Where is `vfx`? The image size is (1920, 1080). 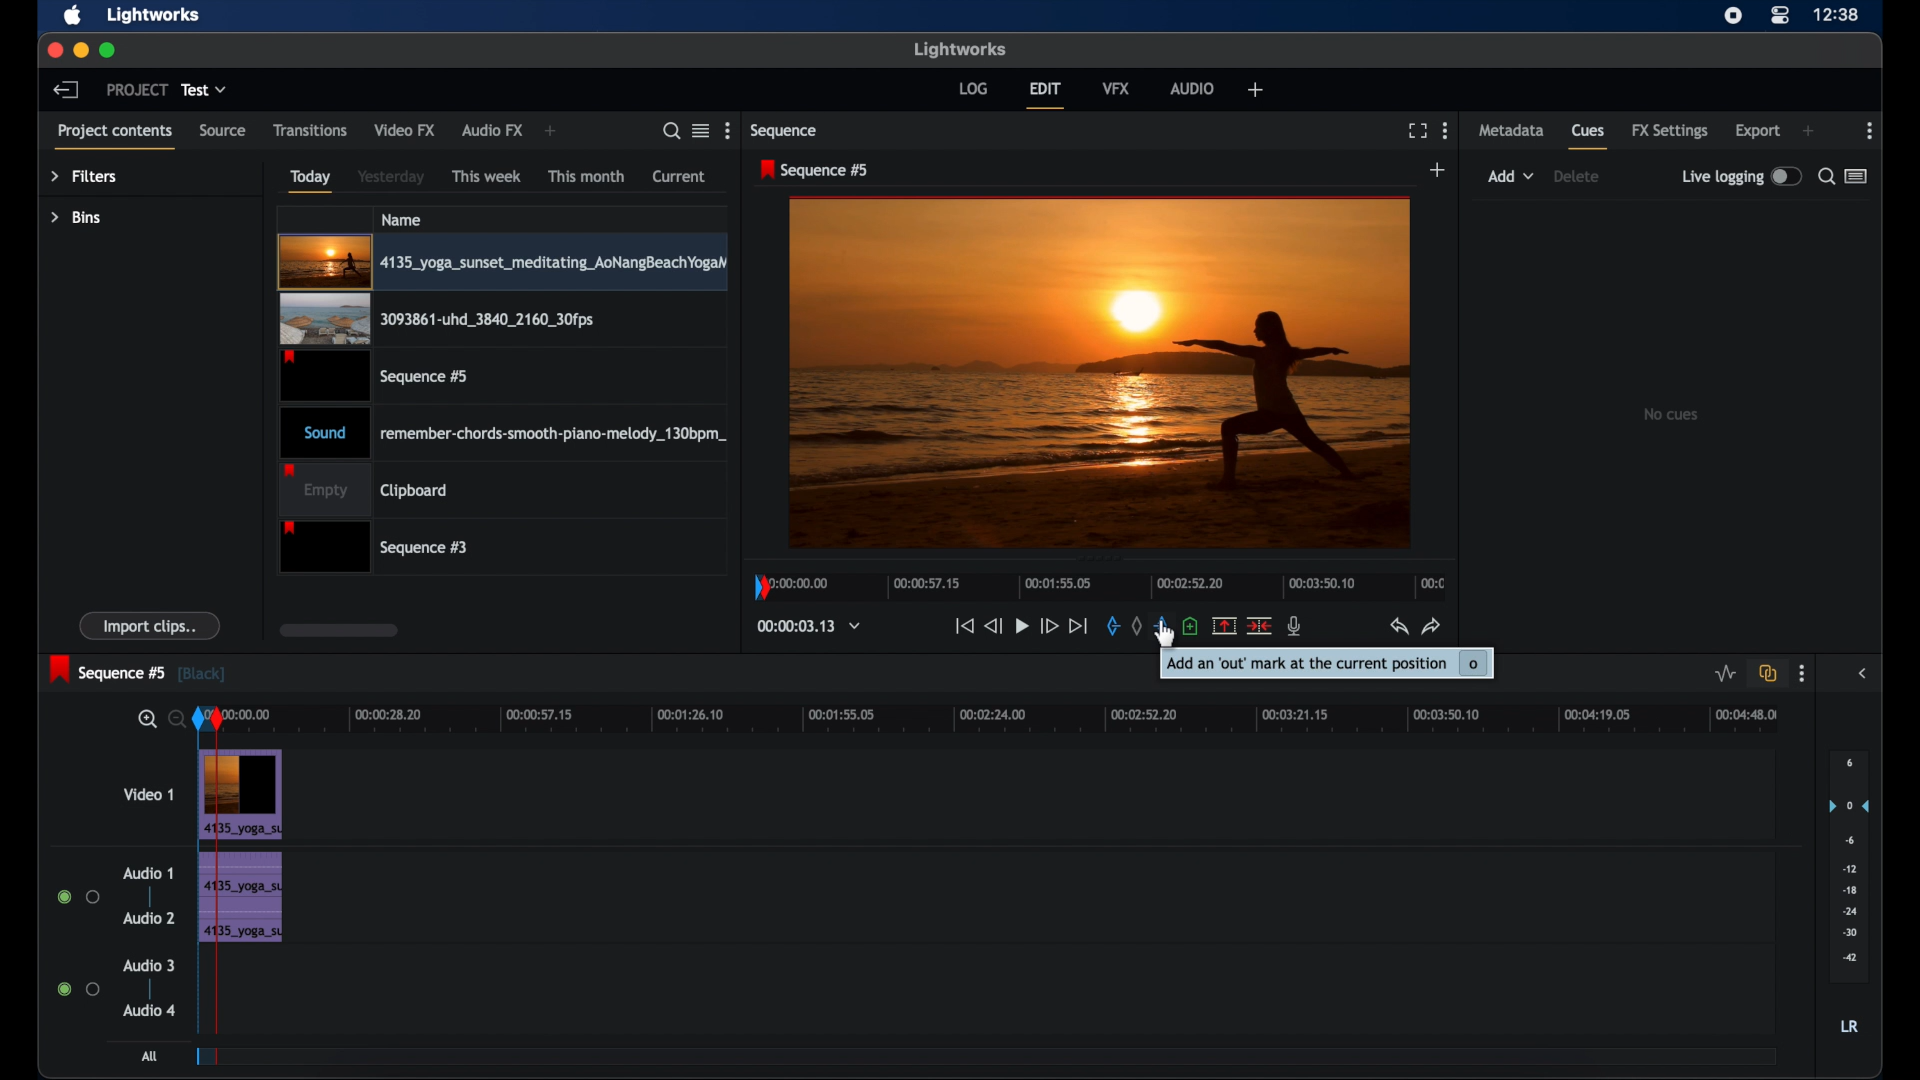
vfx is located at coordinates (1115, 87).